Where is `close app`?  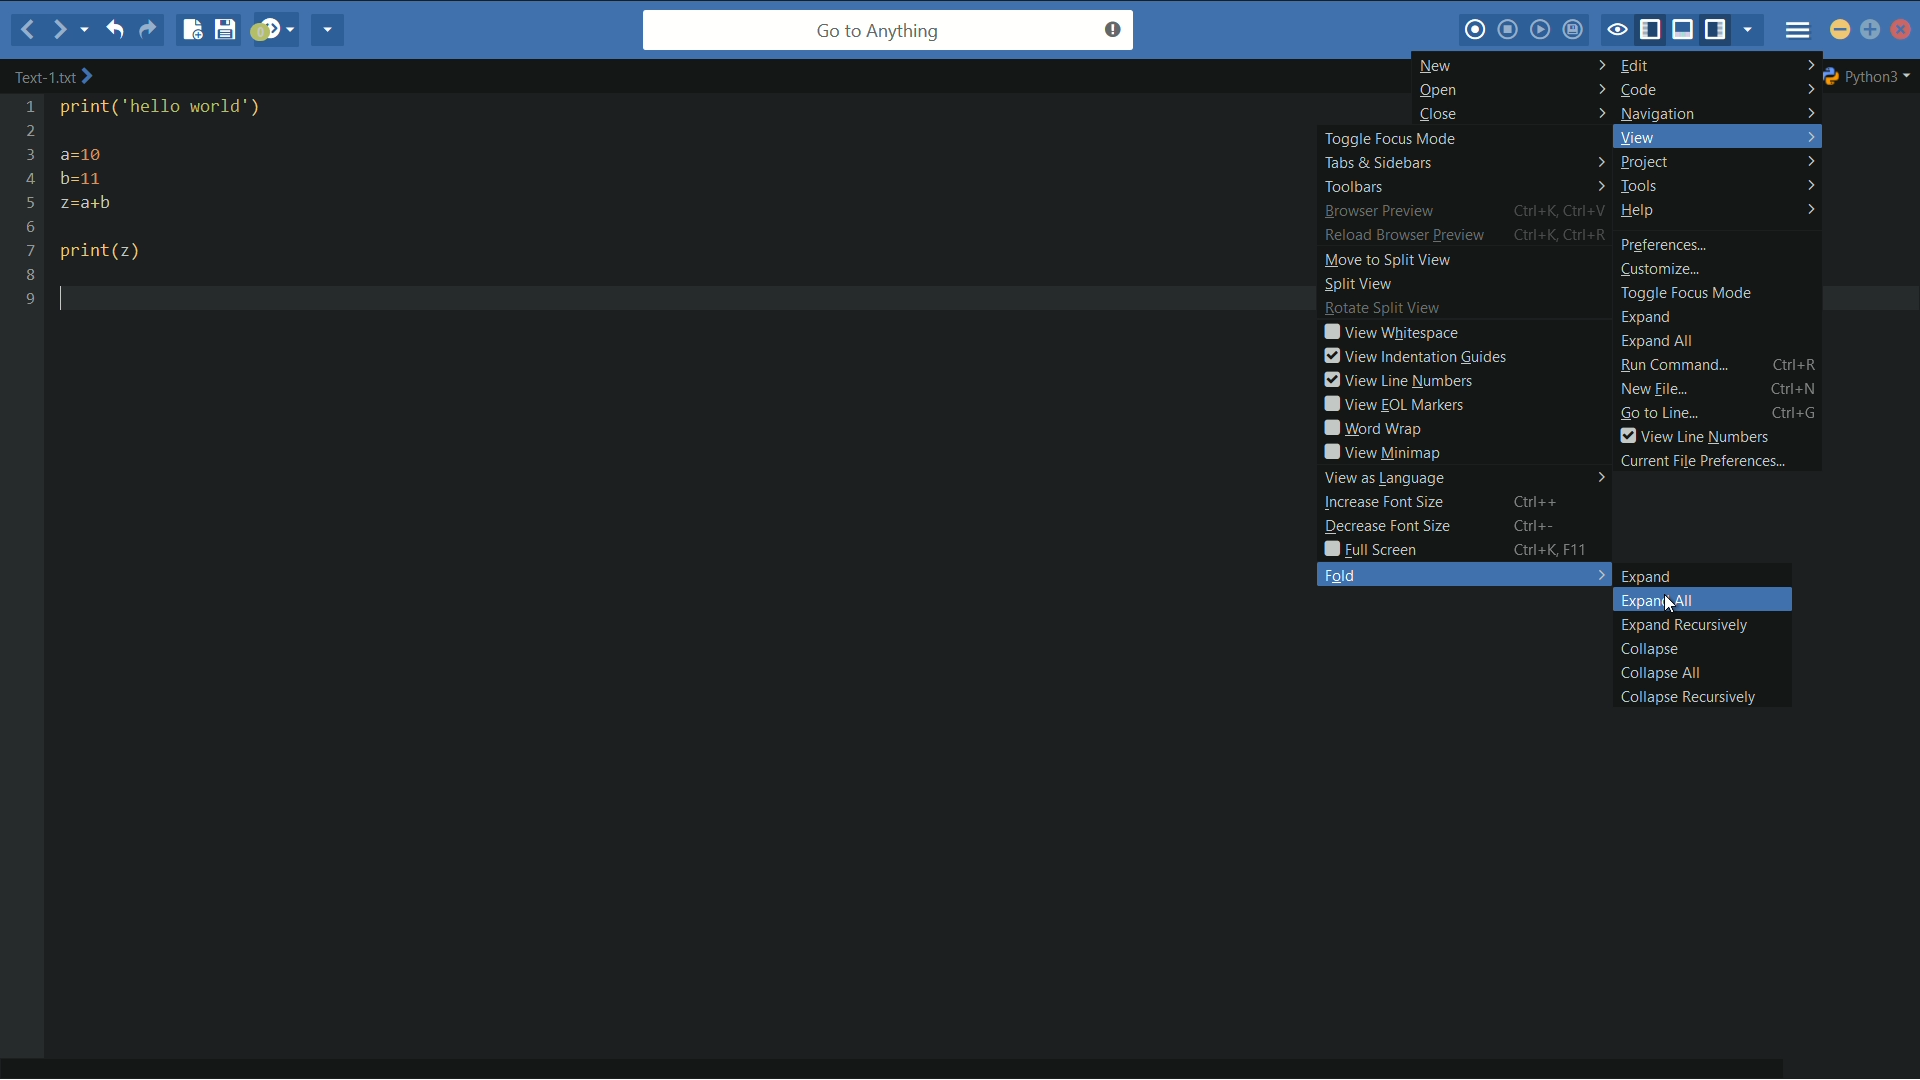
close app is located at coordinates (1901, 29).